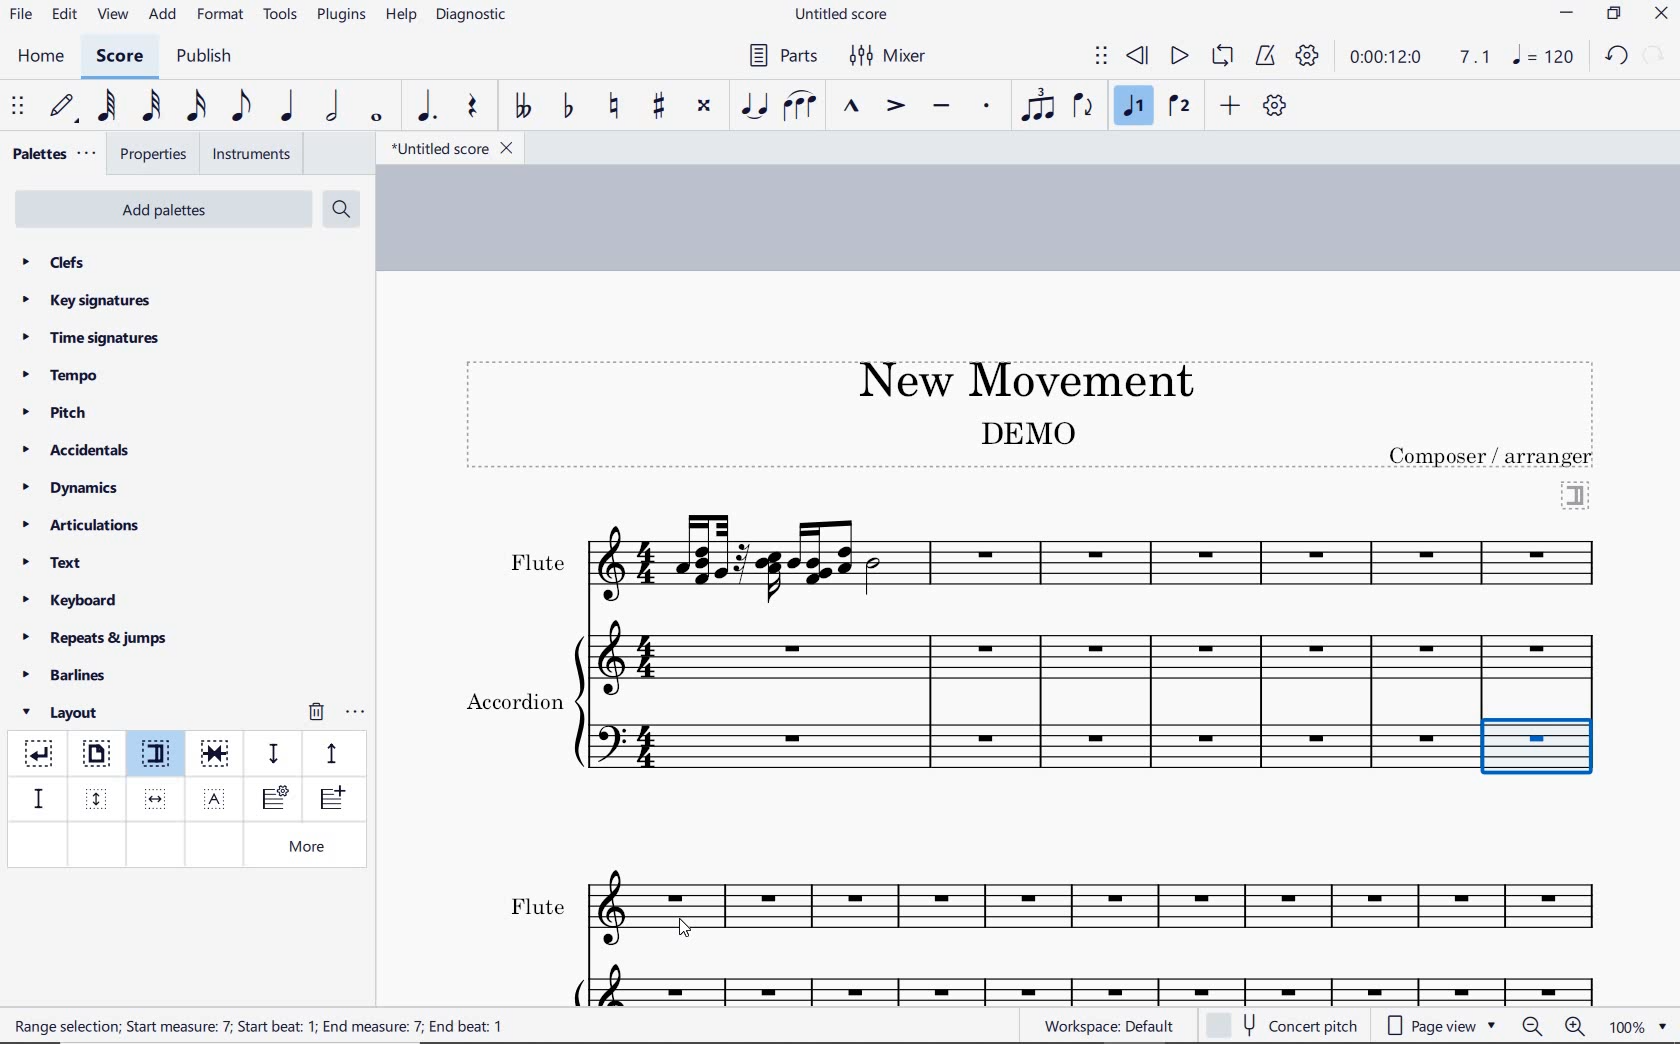  What do you see at coordinates (1034, 105) in the screenshot?
I see `tuplet` at bounding box center [1034, 105].